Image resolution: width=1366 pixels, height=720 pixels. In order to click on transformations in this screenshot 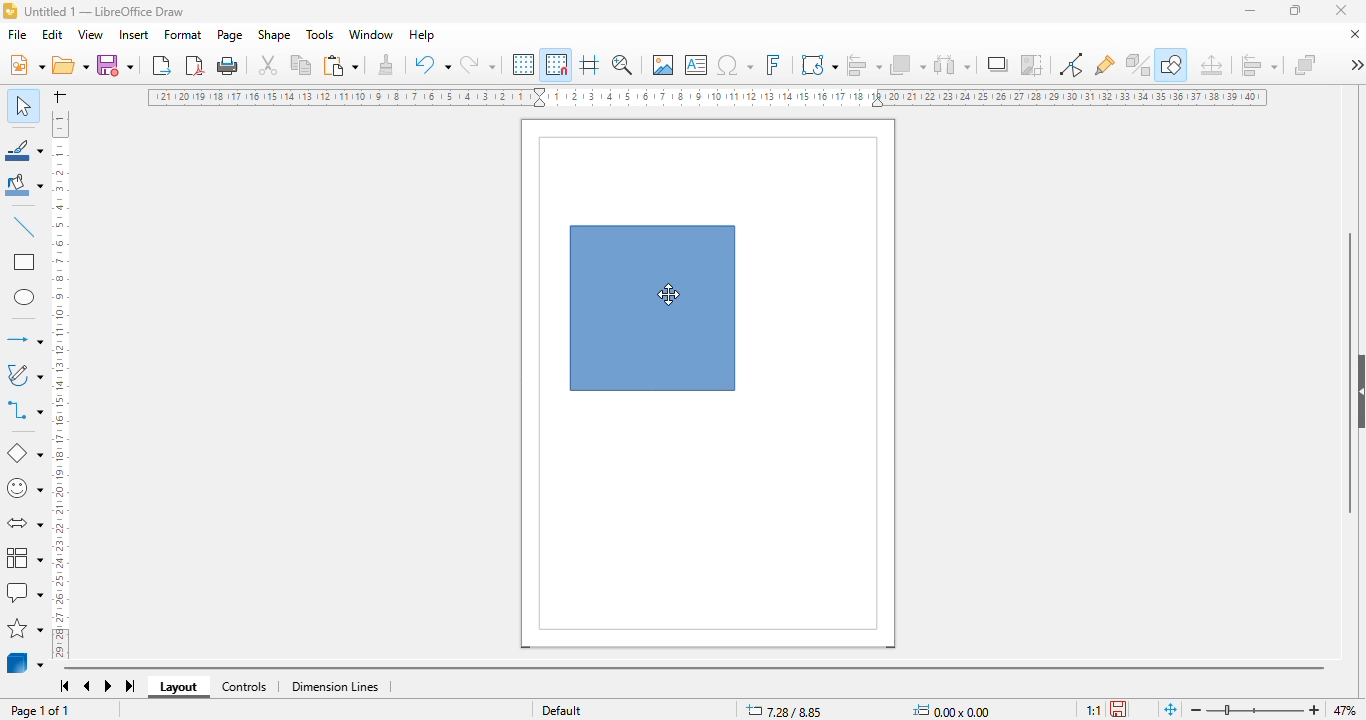, I will do `click(820, 64)`.